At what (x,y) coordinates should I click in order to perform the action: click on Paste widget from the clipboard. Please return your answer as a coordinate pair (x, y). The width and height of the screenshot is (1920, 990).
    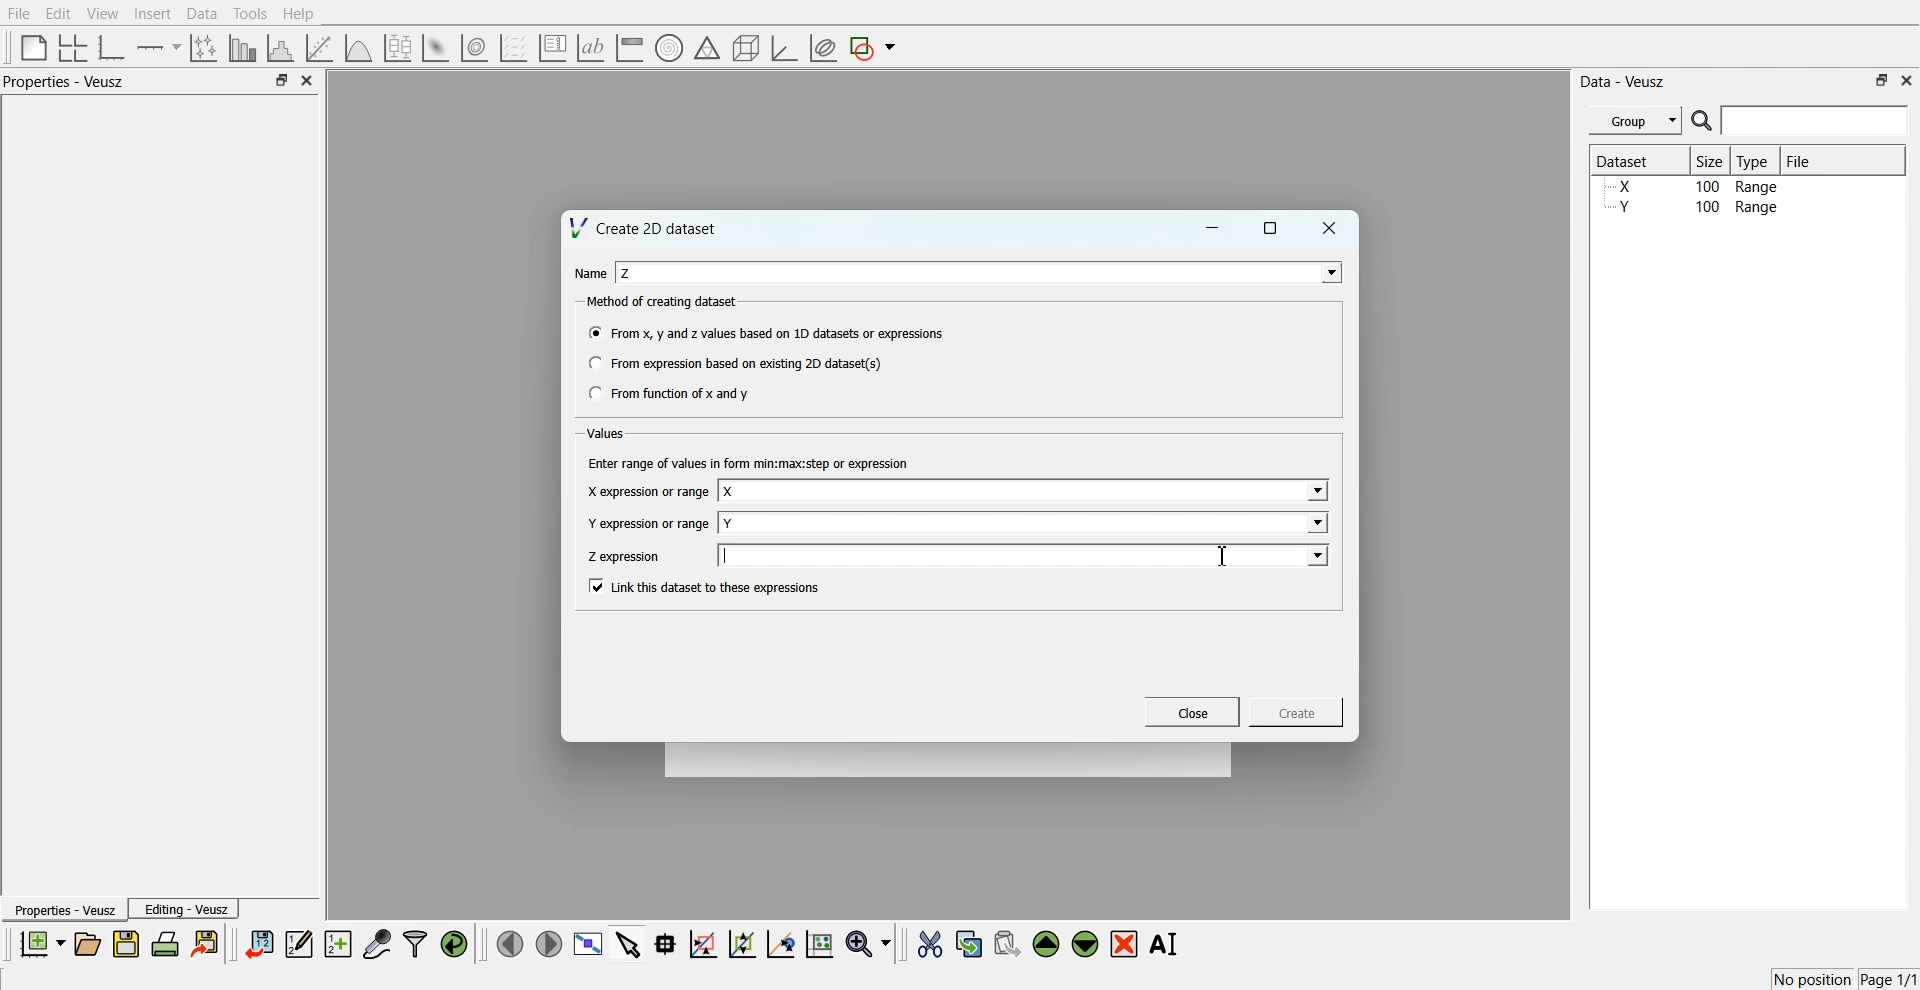
    Looking at the image, I should click on (1007, 942).